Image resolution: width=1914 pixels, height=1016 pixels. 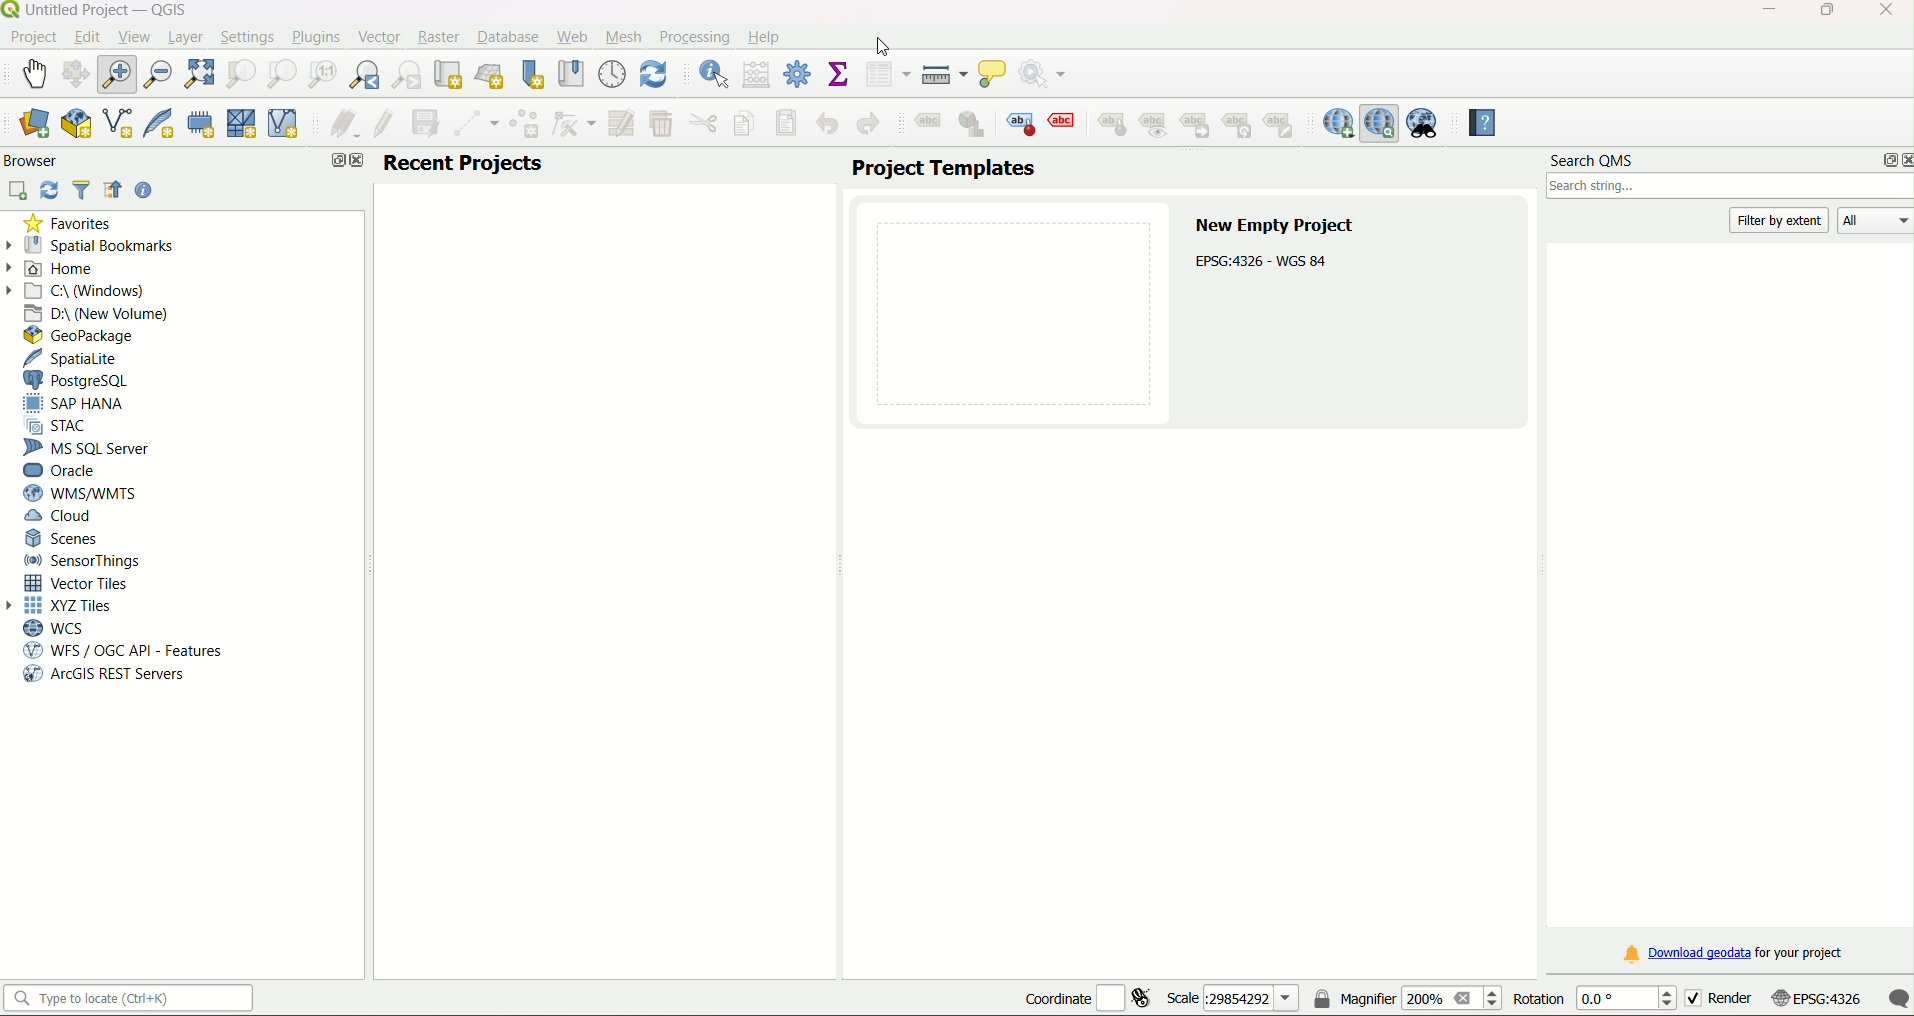 What do you see at coordinates (247, 36) in the screenshot?
I see `Settings` at bounding box center [247, 36].